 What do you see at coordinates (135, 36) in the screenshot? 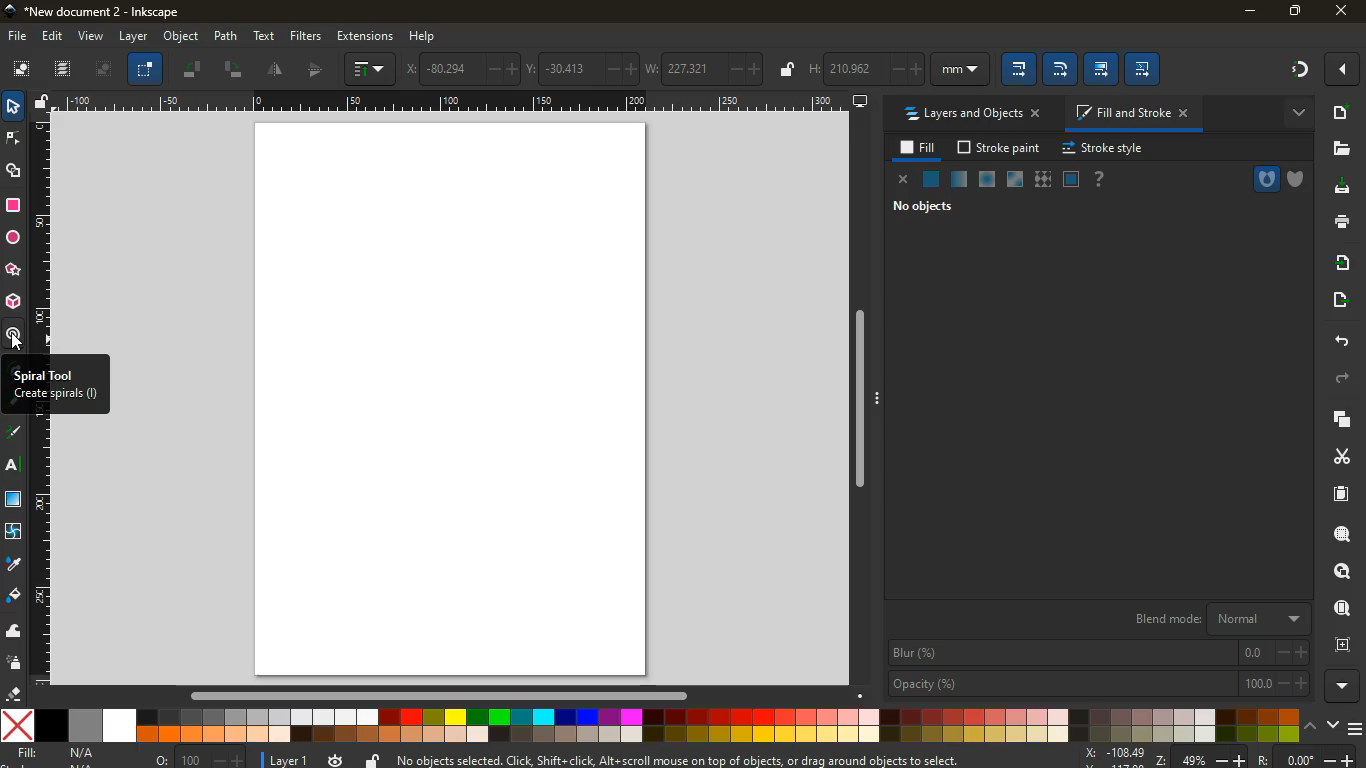
I see `layer` at bounding box center [135, 36].